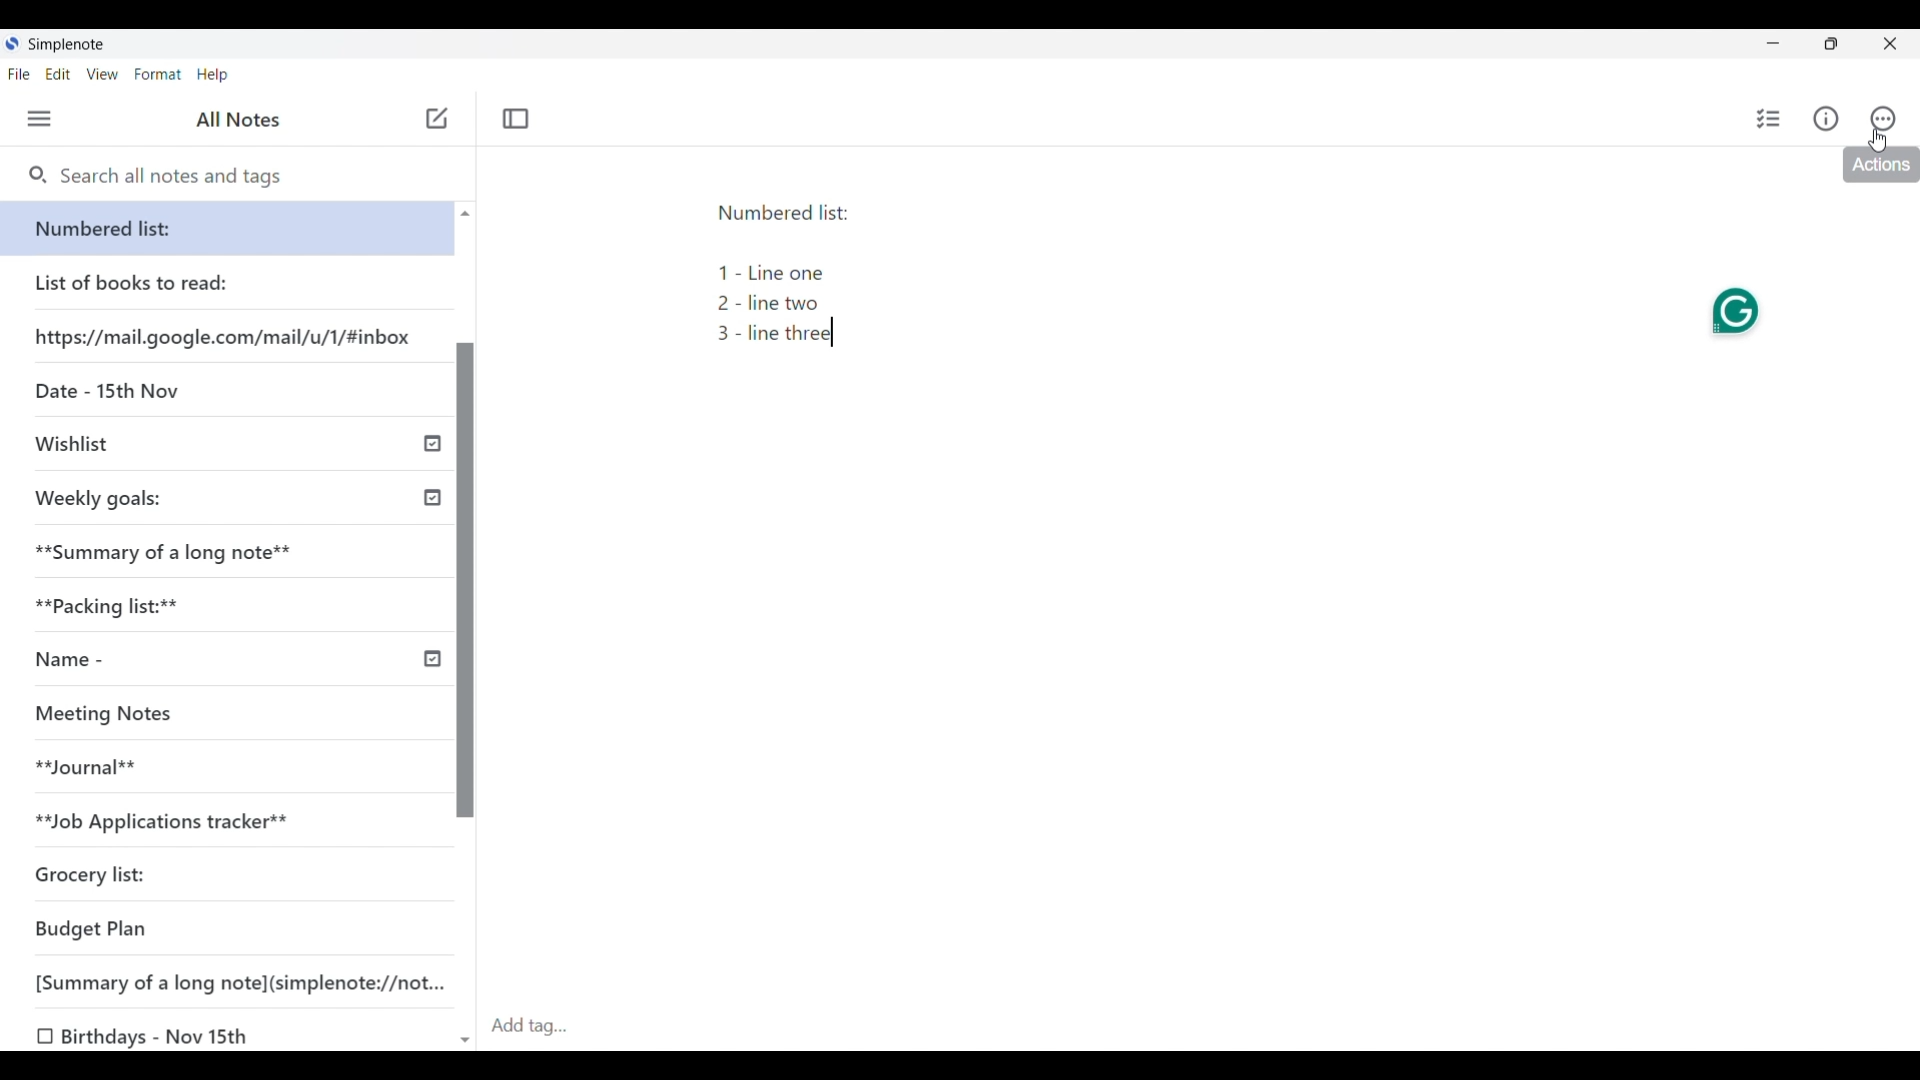 The height and width of the screenshot is (1080, 1920). I want to click on 1- Line one
2 - line two
3 - line three], so click(776, 314).